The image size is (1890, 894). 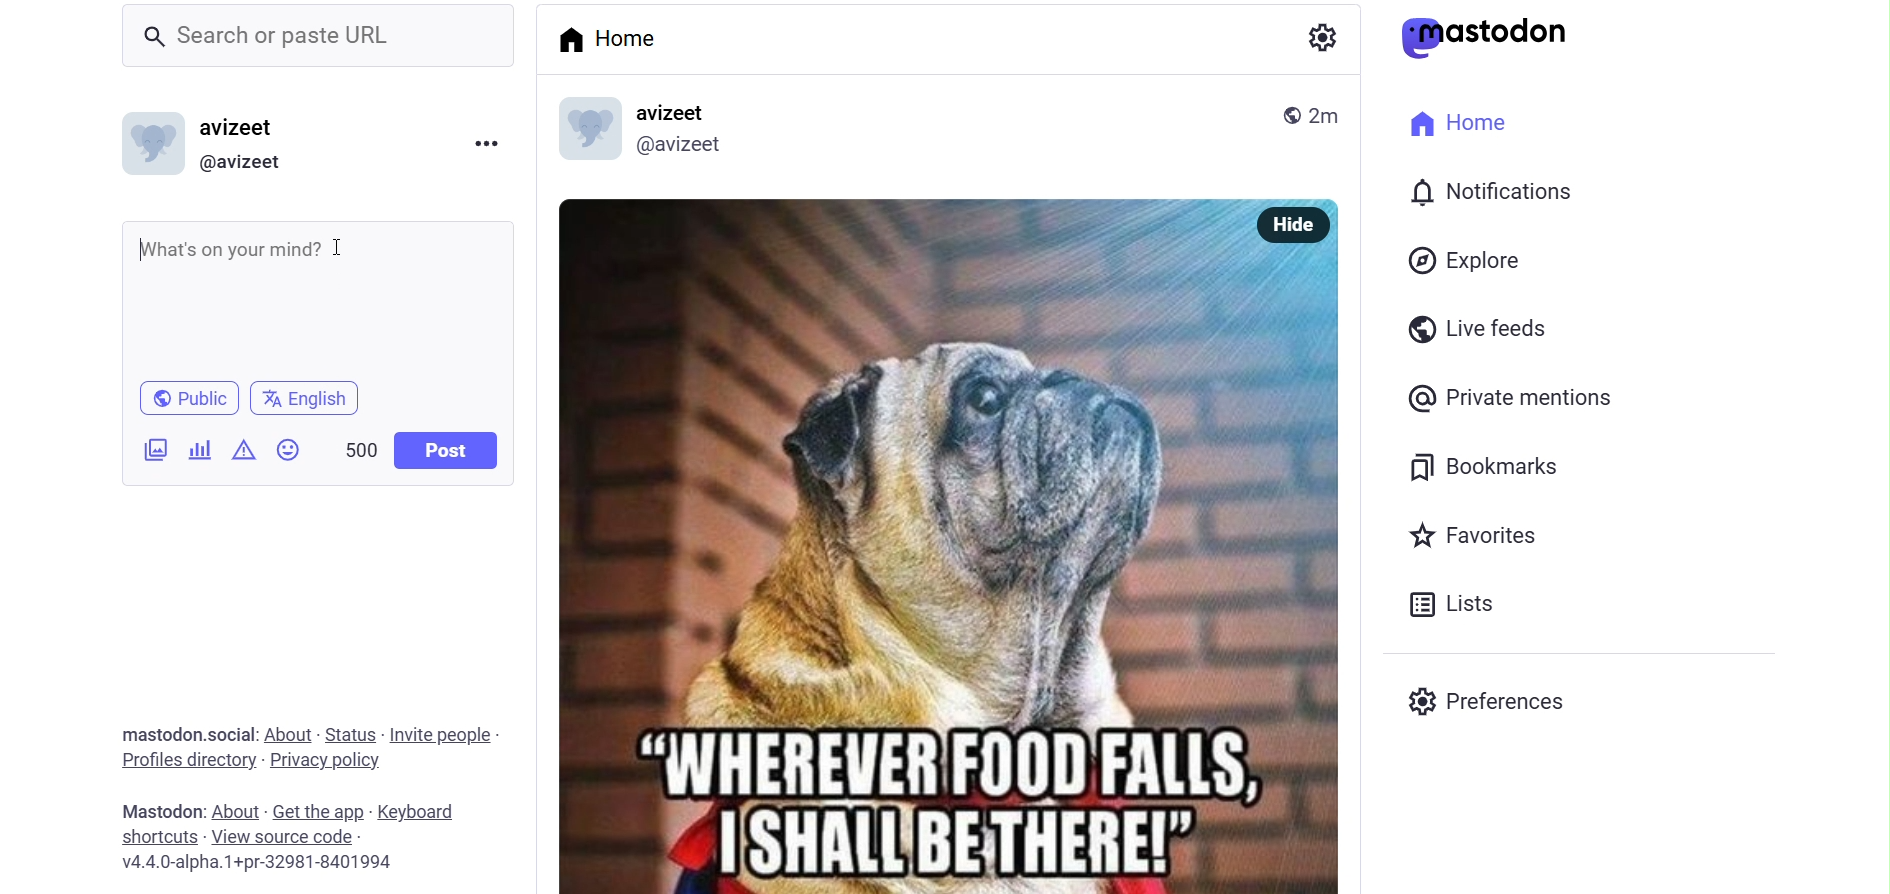 What do you see at coordinates (424, 811) in the screenshot?
I see `keyboard` at bounding box center [424, 811].